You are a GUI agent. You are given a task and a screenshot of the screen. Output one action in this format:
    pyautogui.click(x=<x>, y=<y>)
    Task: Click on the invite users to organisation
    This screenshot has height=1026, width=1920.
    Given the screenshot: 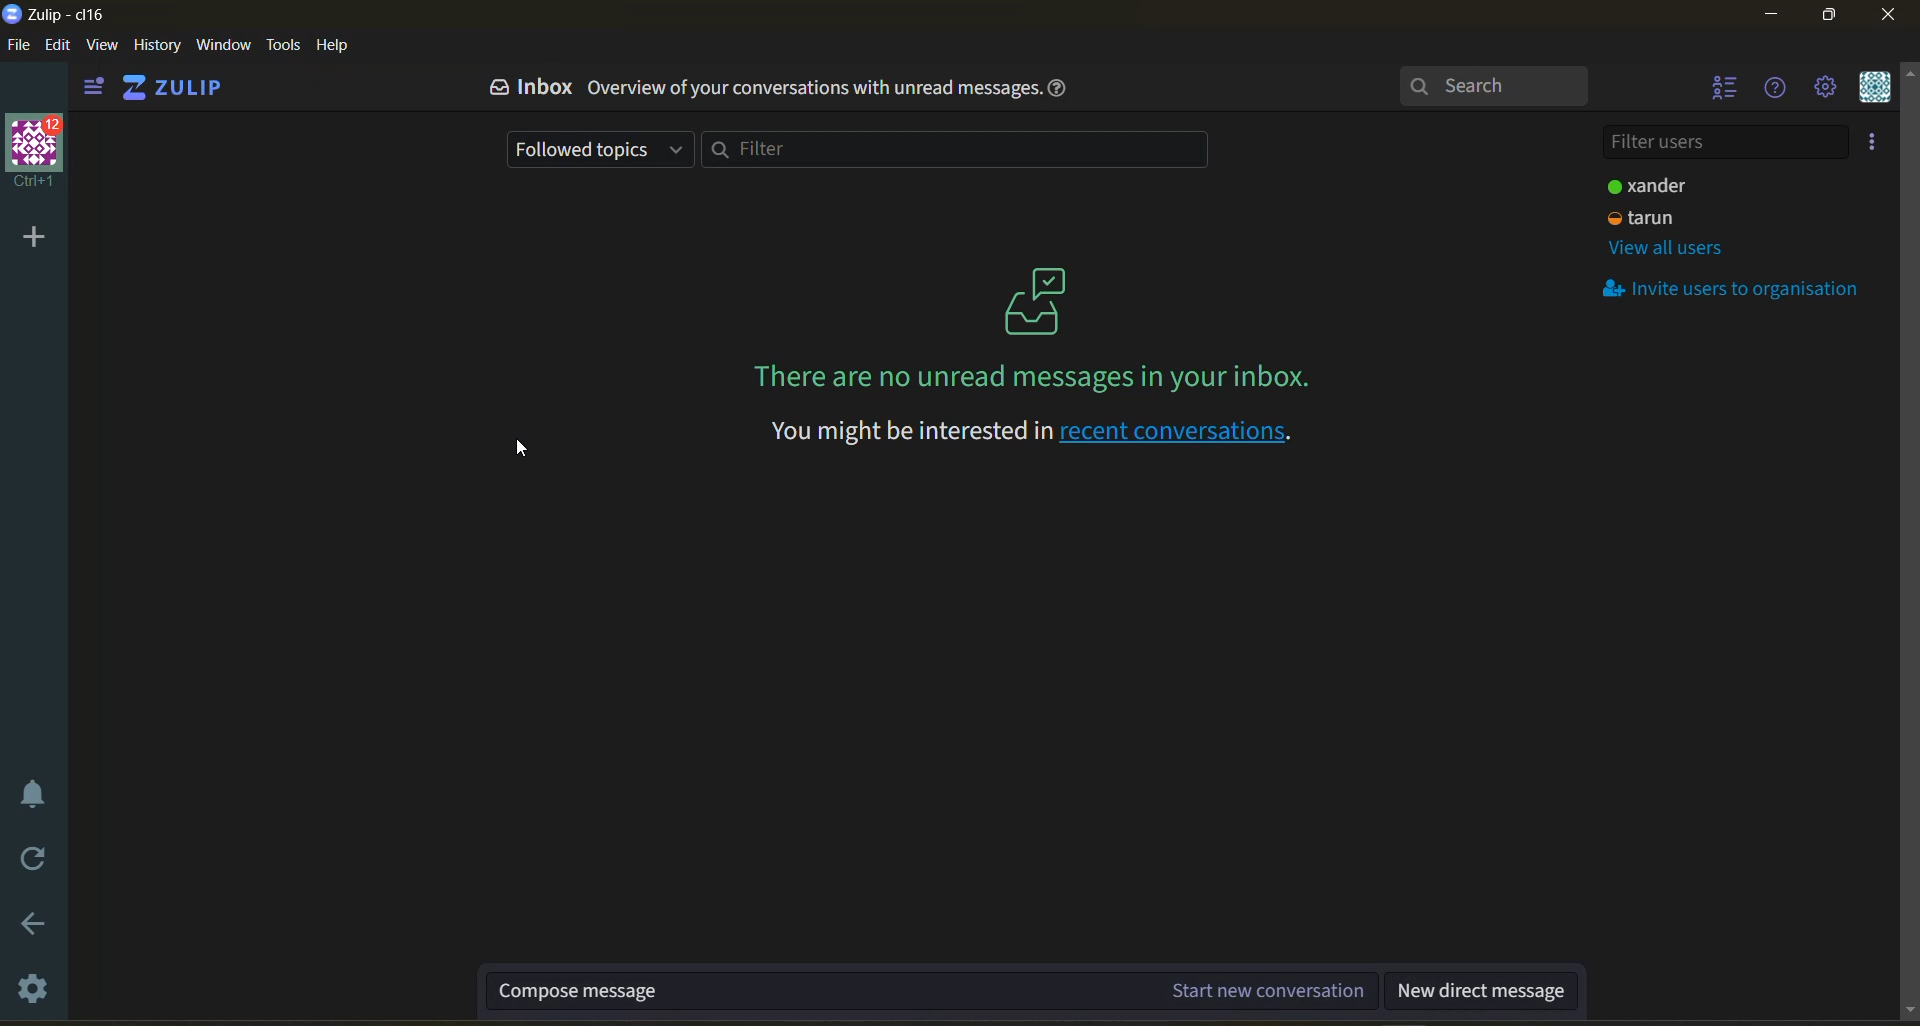 What is the action you would take?
    pyautogui.click(x=1734, y=292)
    